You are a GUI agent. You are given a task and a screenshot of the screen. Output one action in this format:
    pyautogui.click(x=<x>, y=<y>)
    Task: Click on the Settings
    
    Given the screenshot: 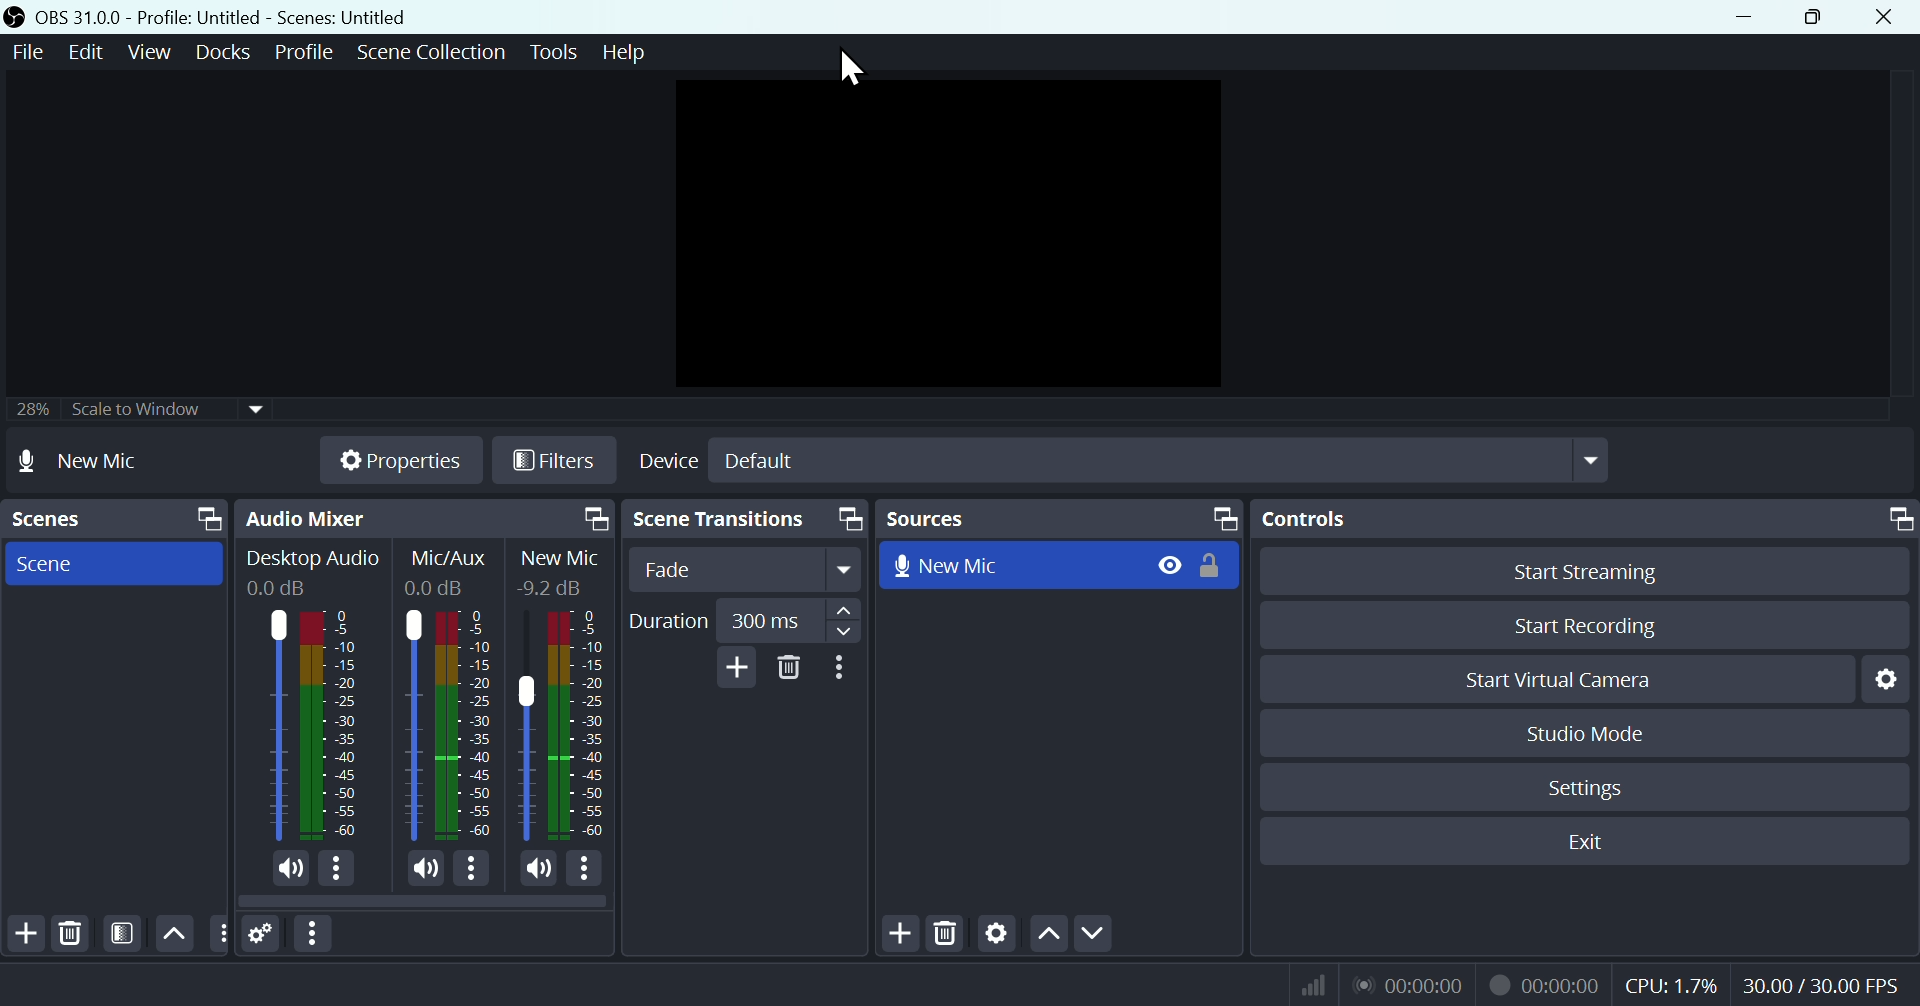 What is the action you would take?
    pyautogui.click(x=1590, y=788)
    